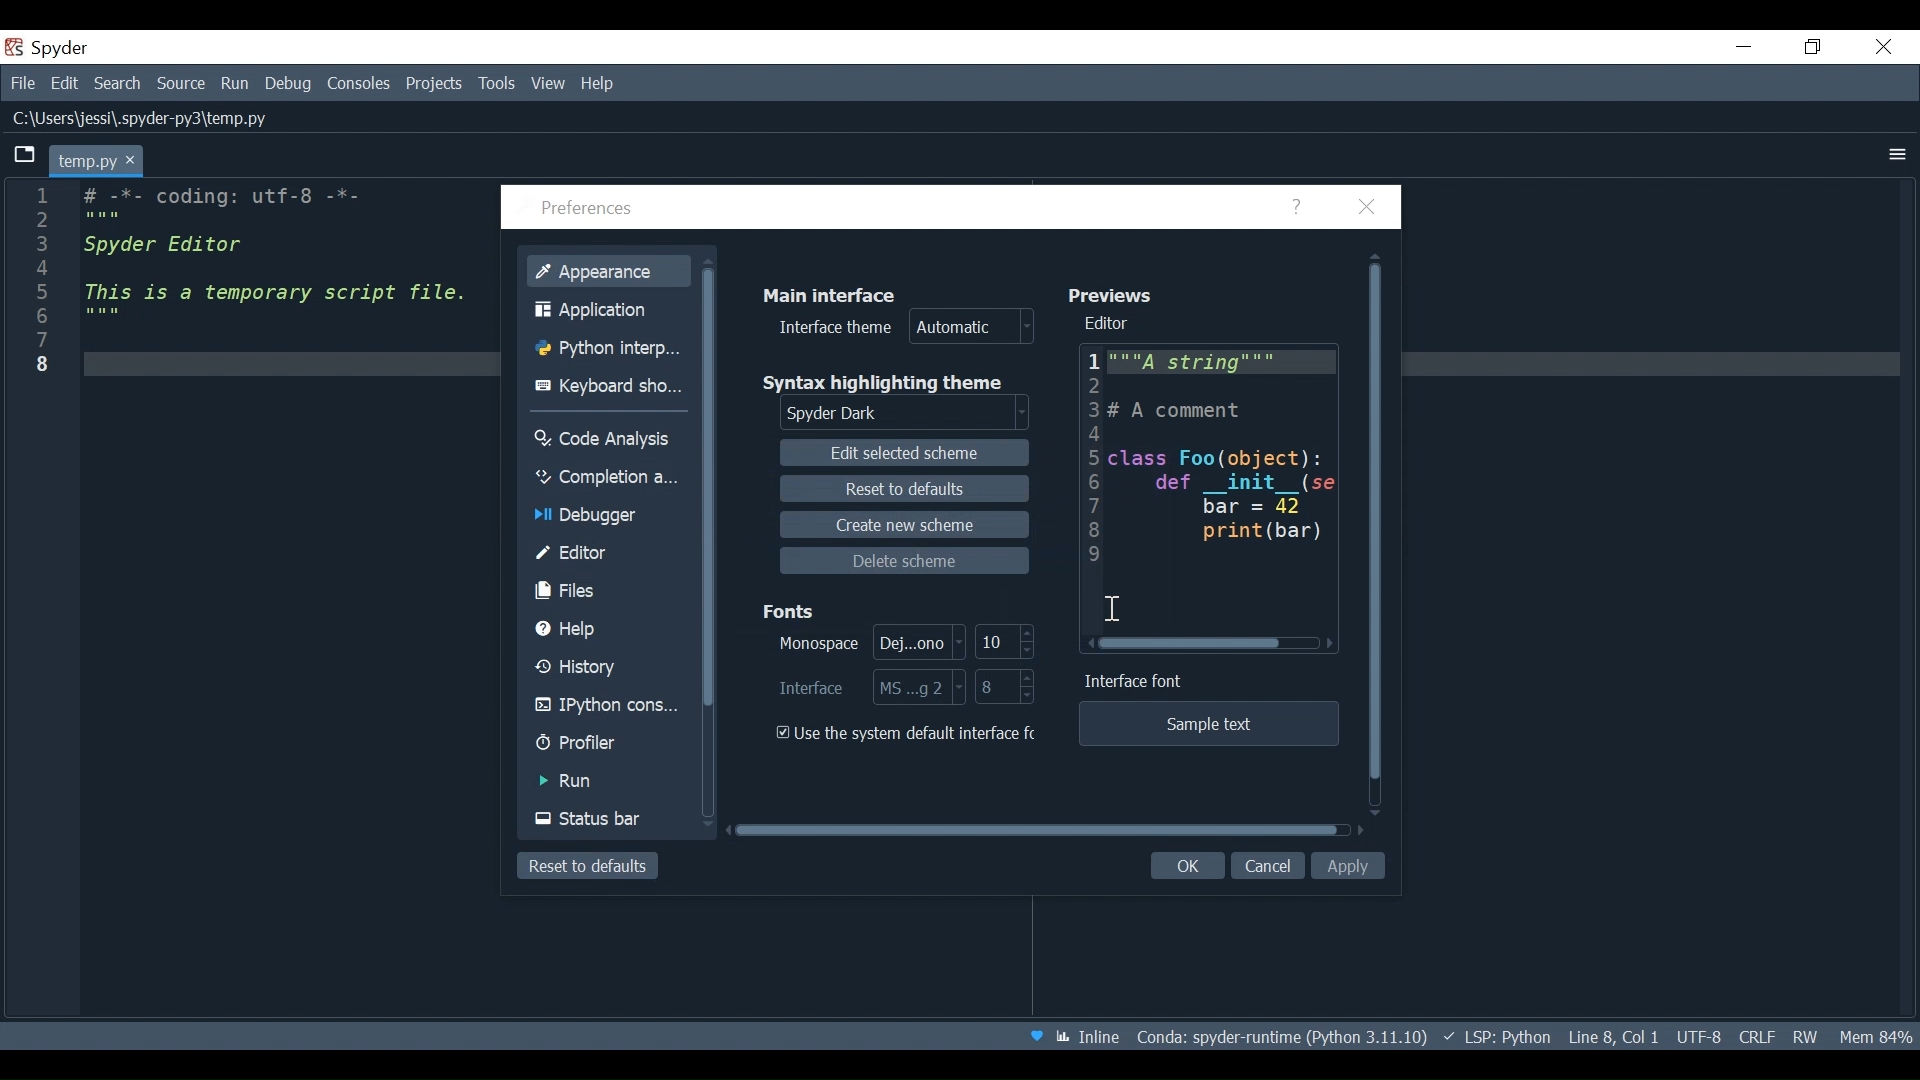  Describe the element at coordinates (1495, 1036) in the screenshot. I see `Language` at that location.